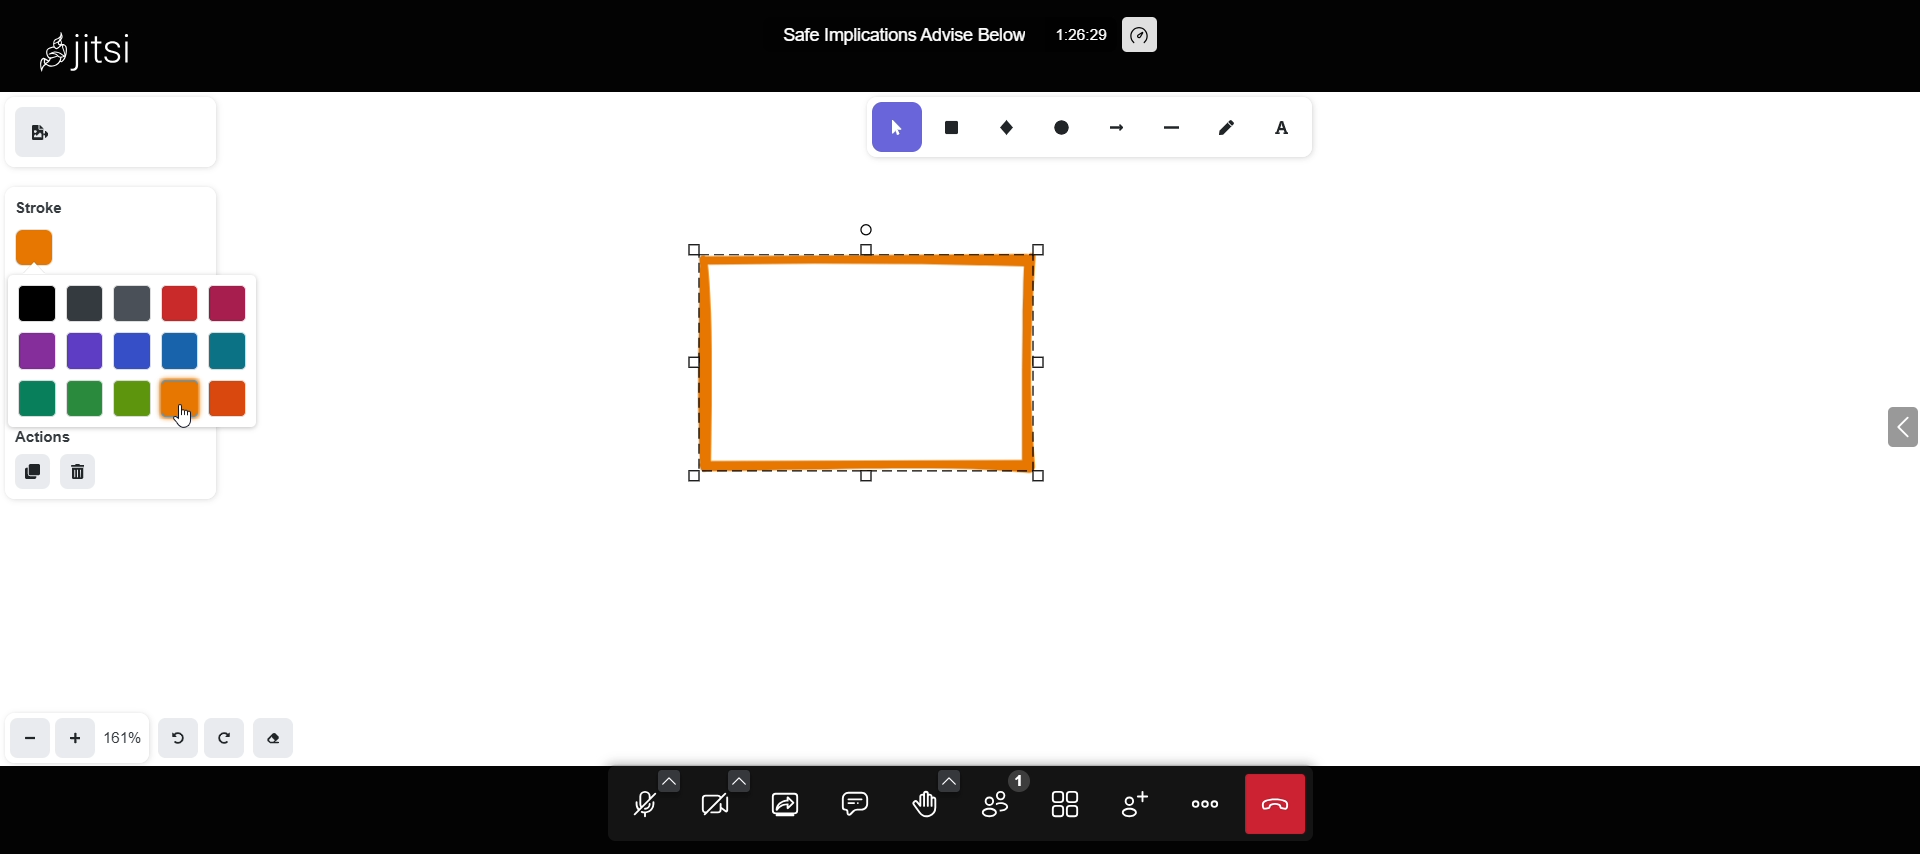 The width and height of the screenshot is (1920, 854). What do you see at coordinates (1291, 127) in the screenshot?
I see `font` at bounding box center [1291, 127].